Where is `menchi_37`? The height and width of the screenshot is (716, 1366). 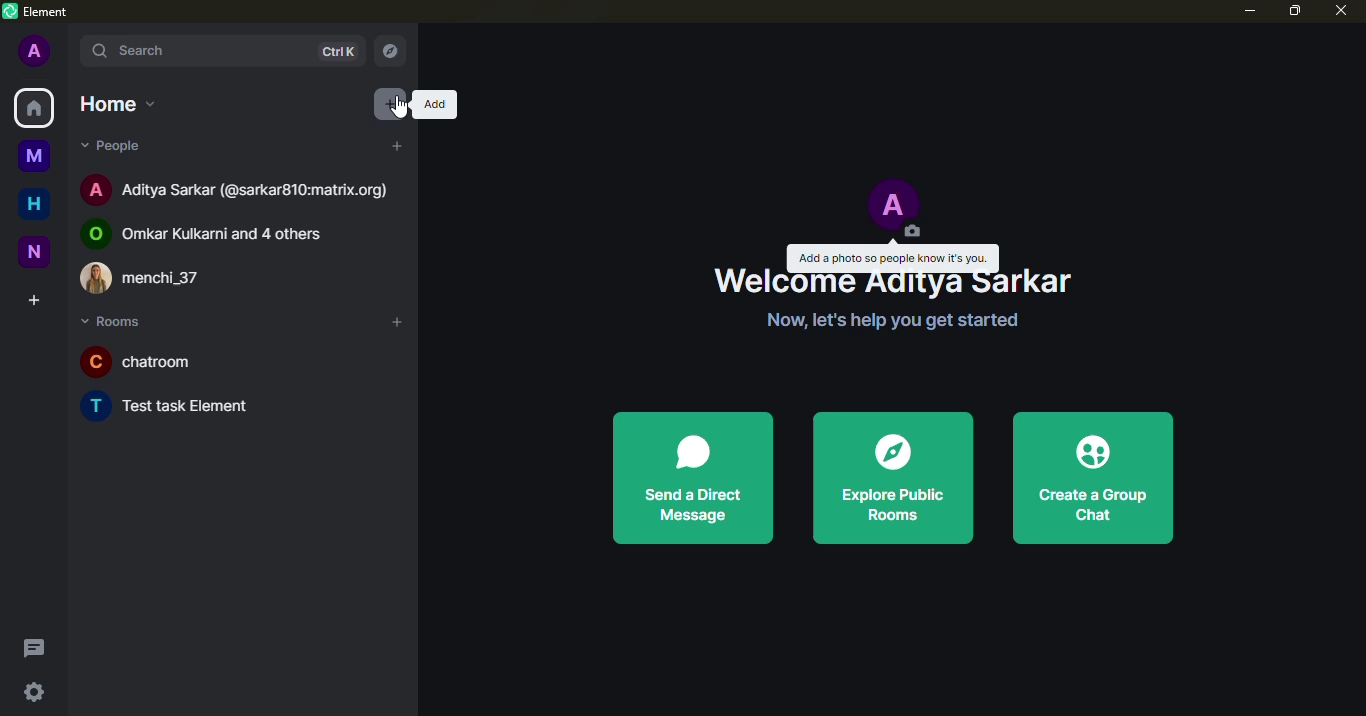
menchi_37 is located at coordinates (142, 278).